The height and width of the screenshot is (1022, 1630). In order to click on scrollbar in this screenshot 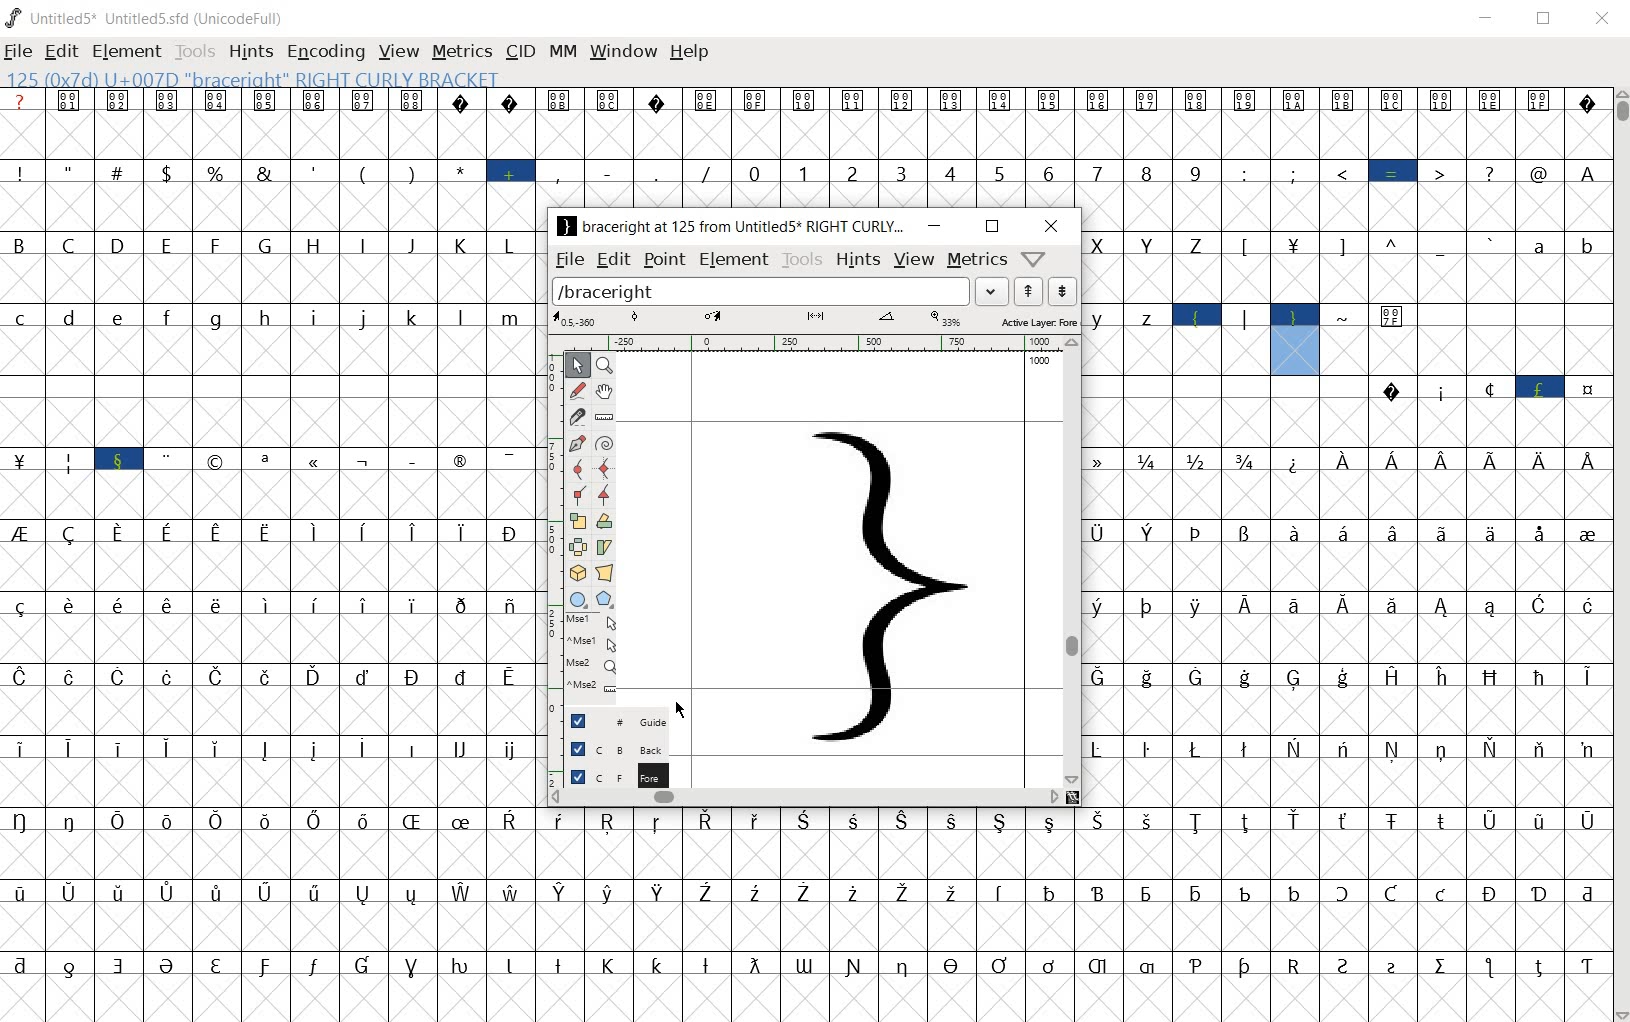, I will do `click(805, 797)`.